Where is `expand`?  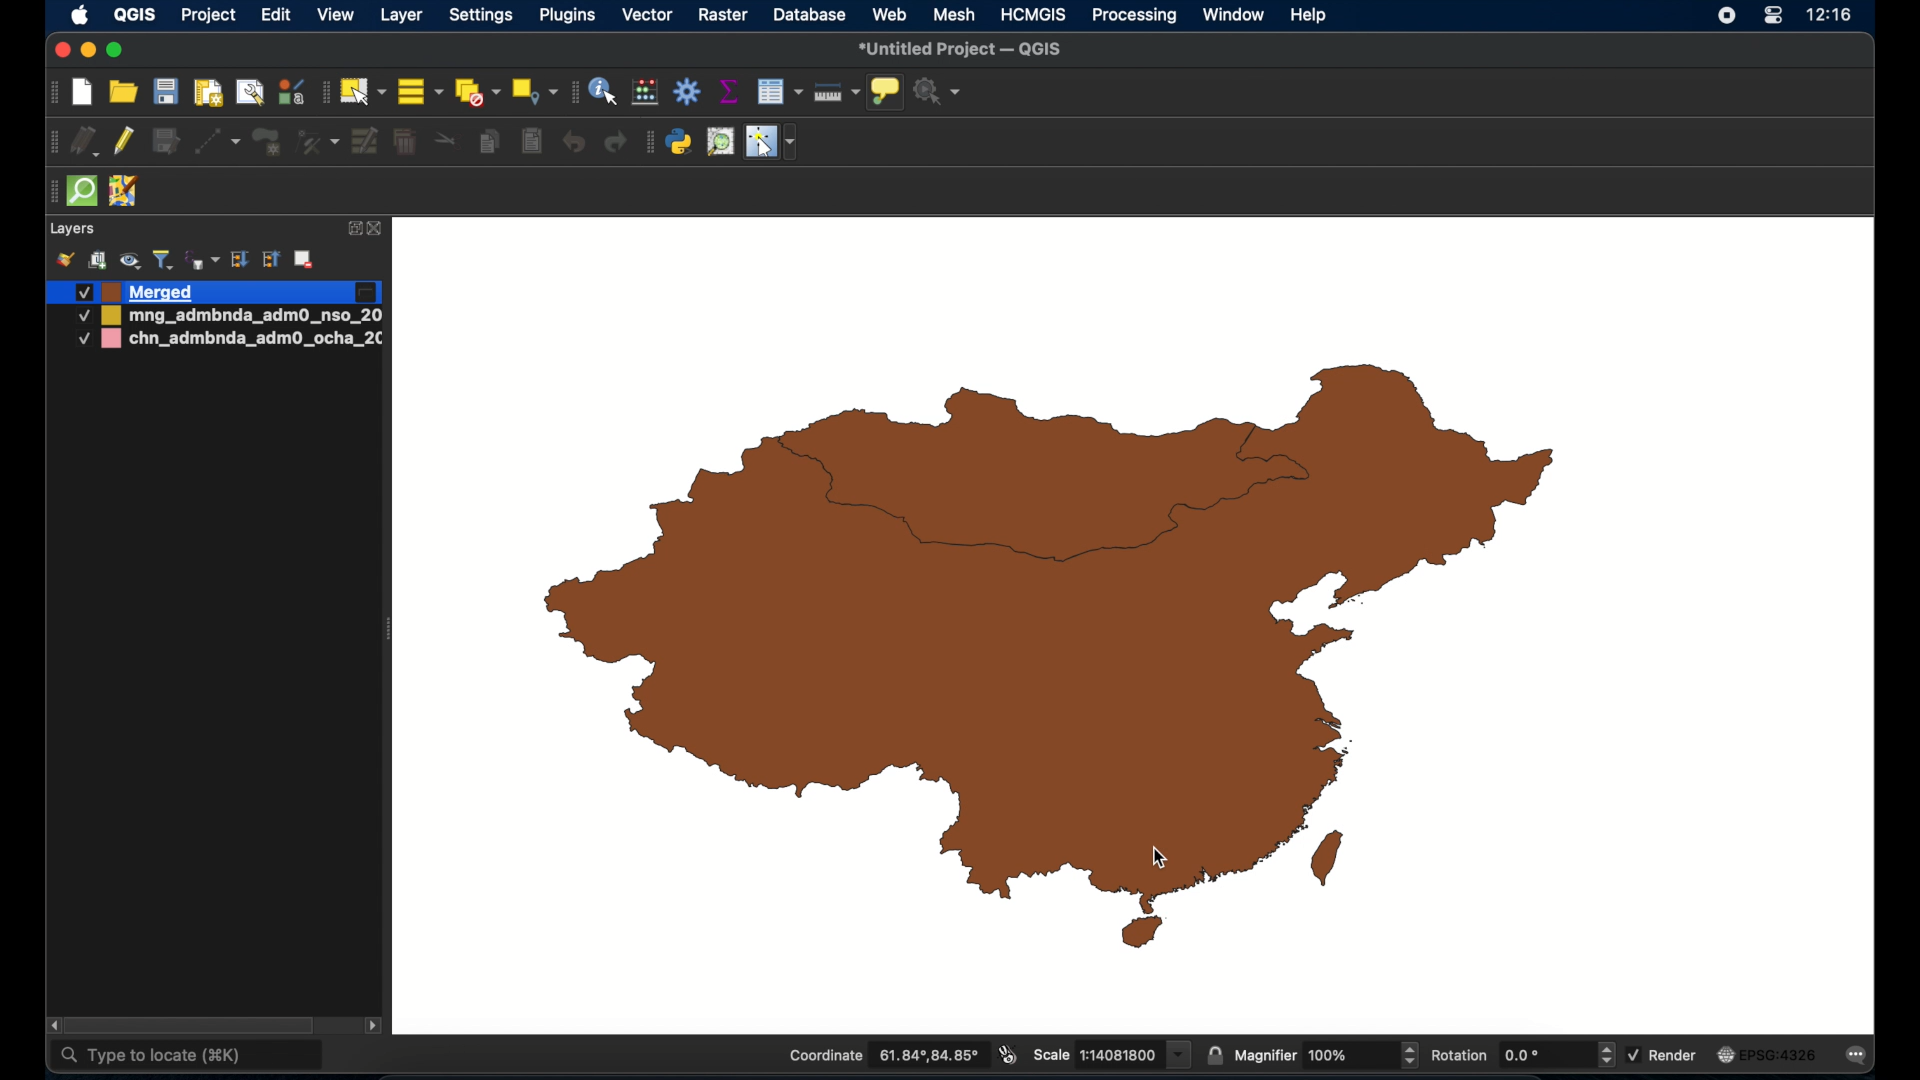
expand is located at coordinates (353, 227).